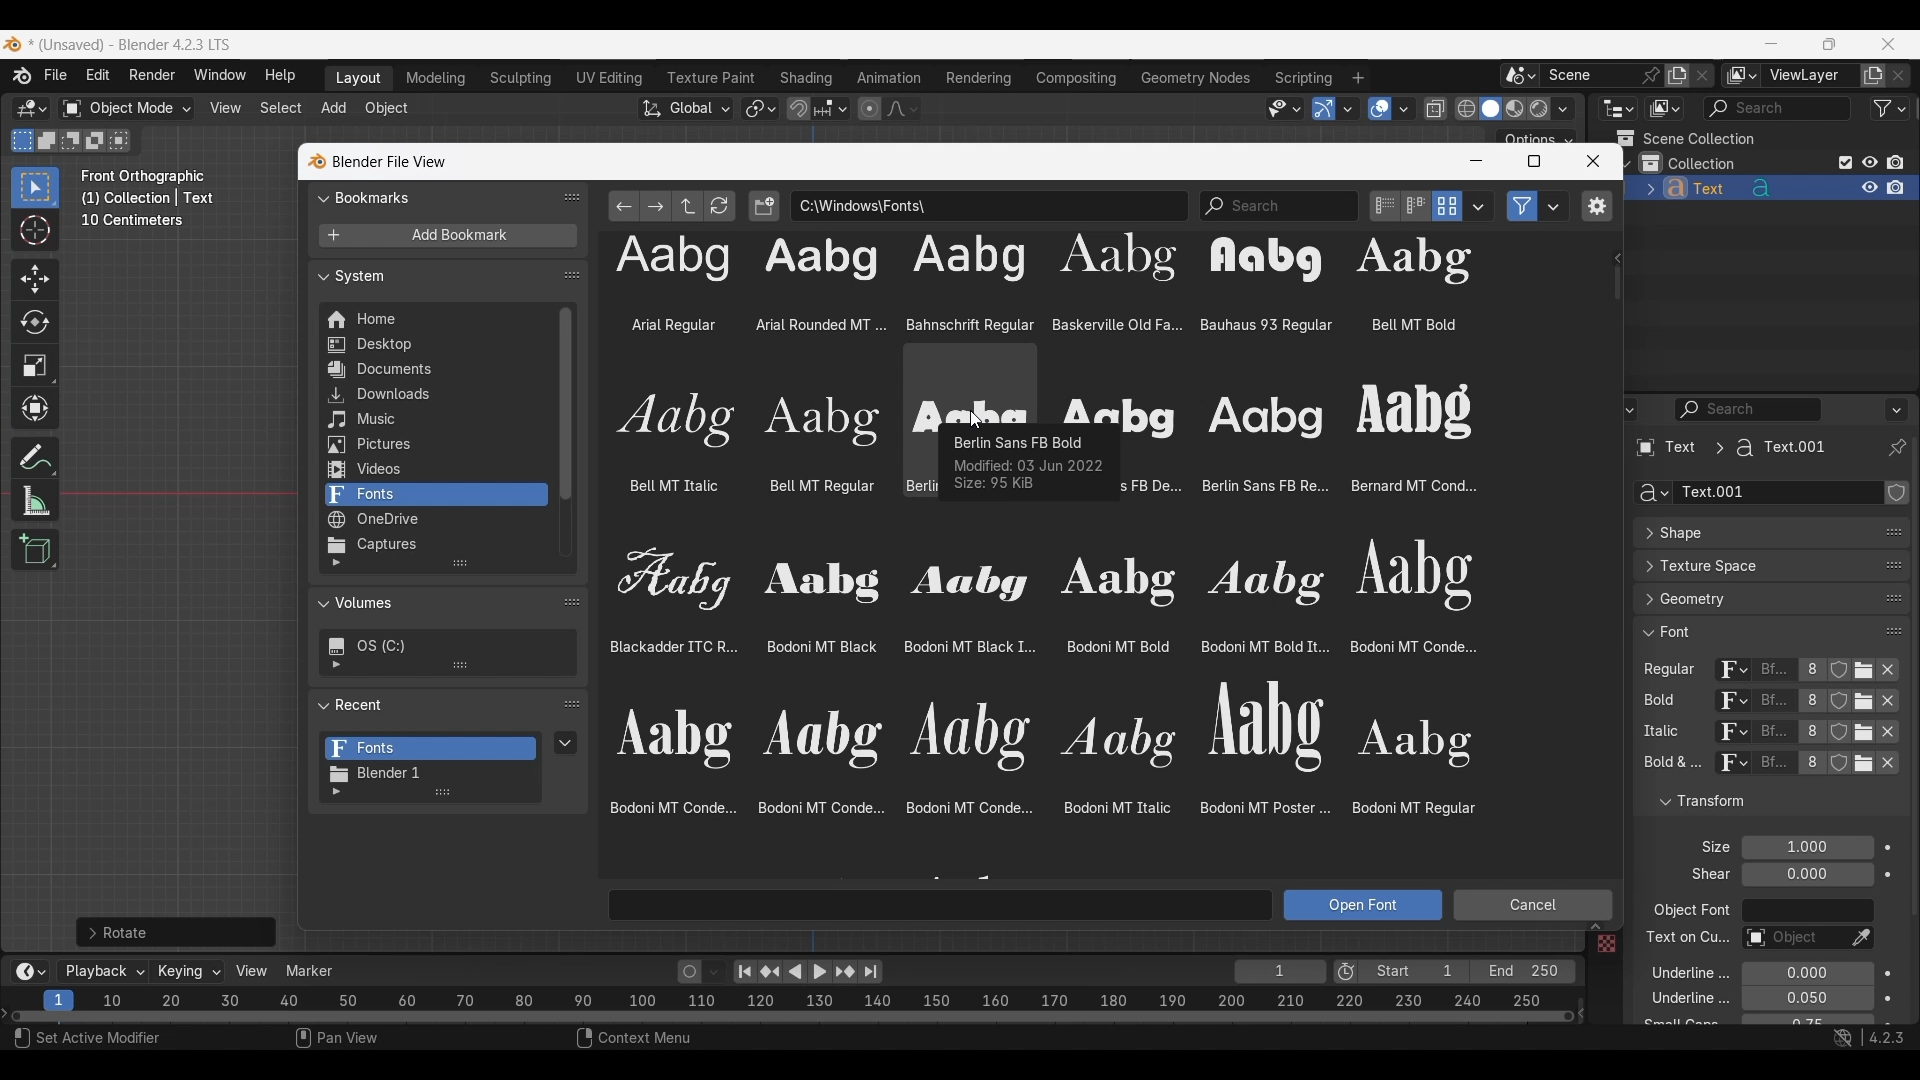  I want to click on Toggle X-ray, so click(1436, 109).